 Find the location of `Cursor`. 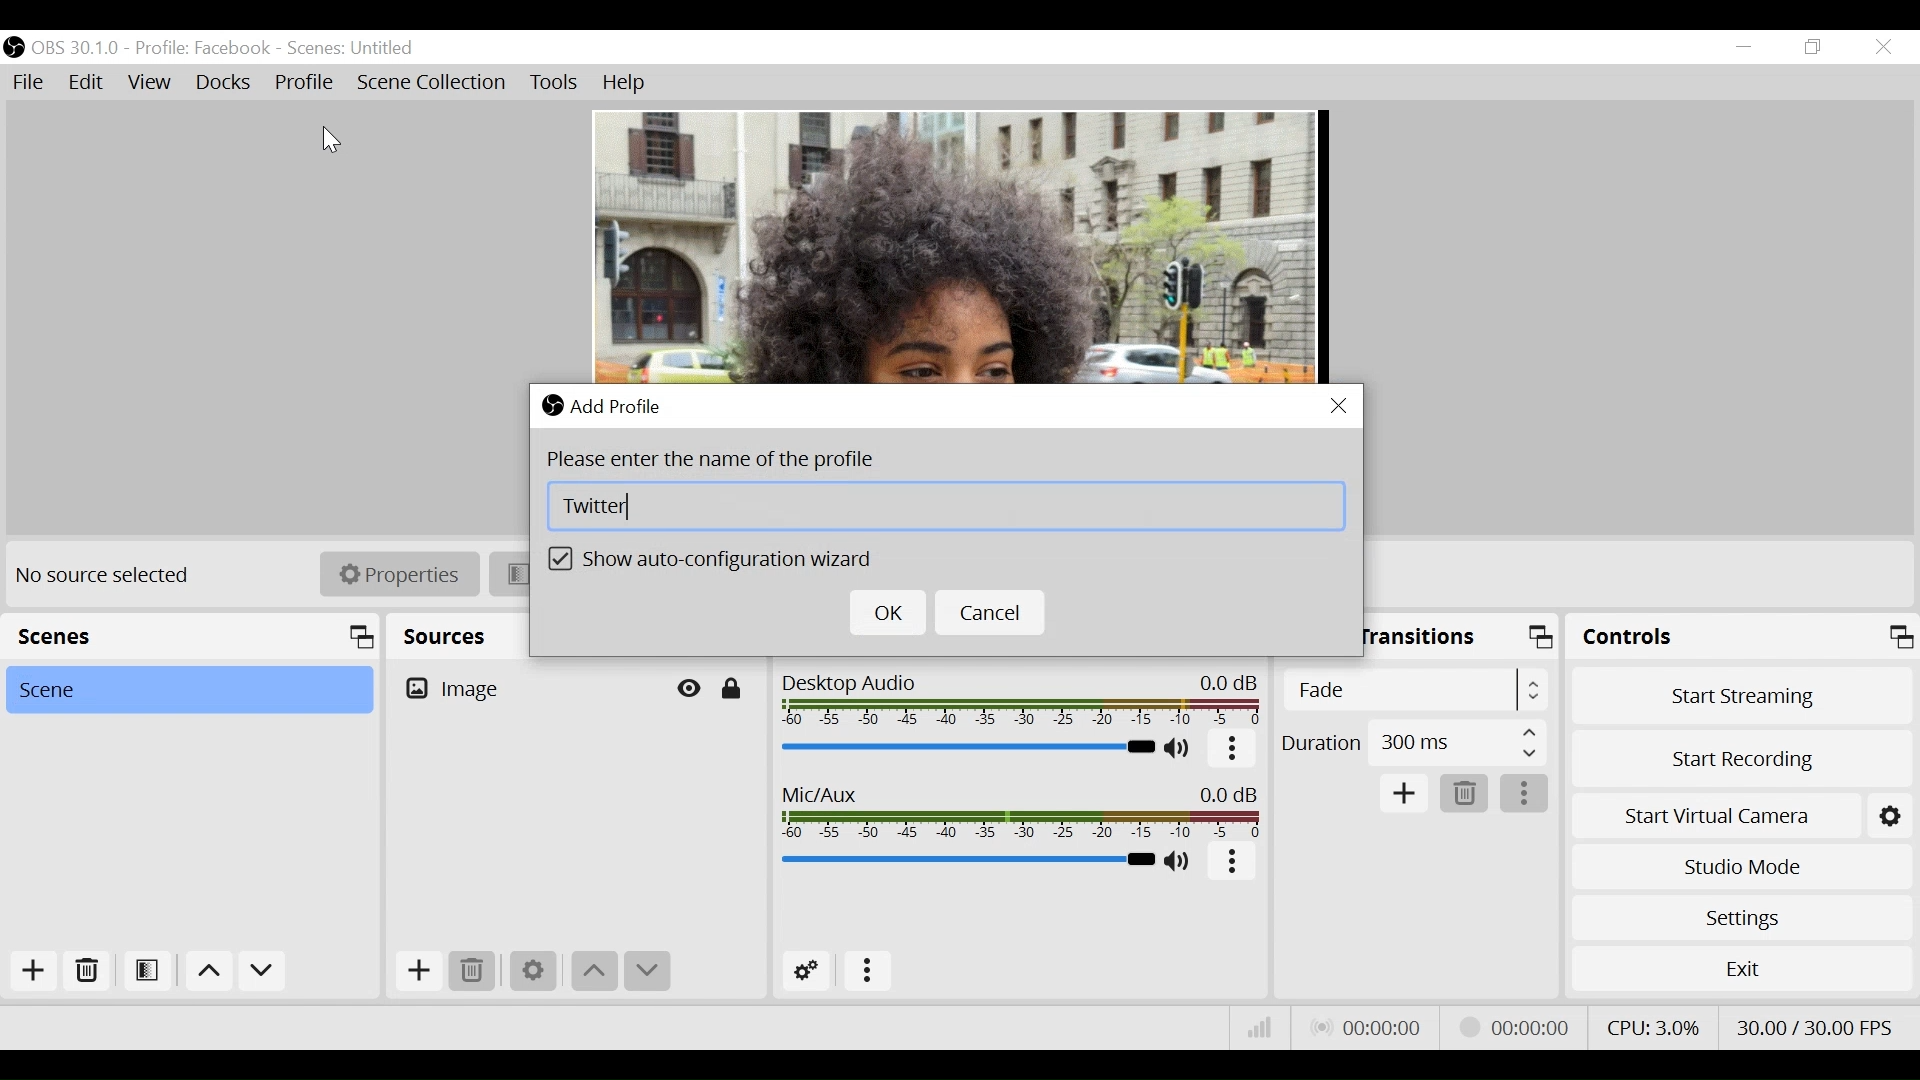

Cursor is located at coordinates (327, 135).